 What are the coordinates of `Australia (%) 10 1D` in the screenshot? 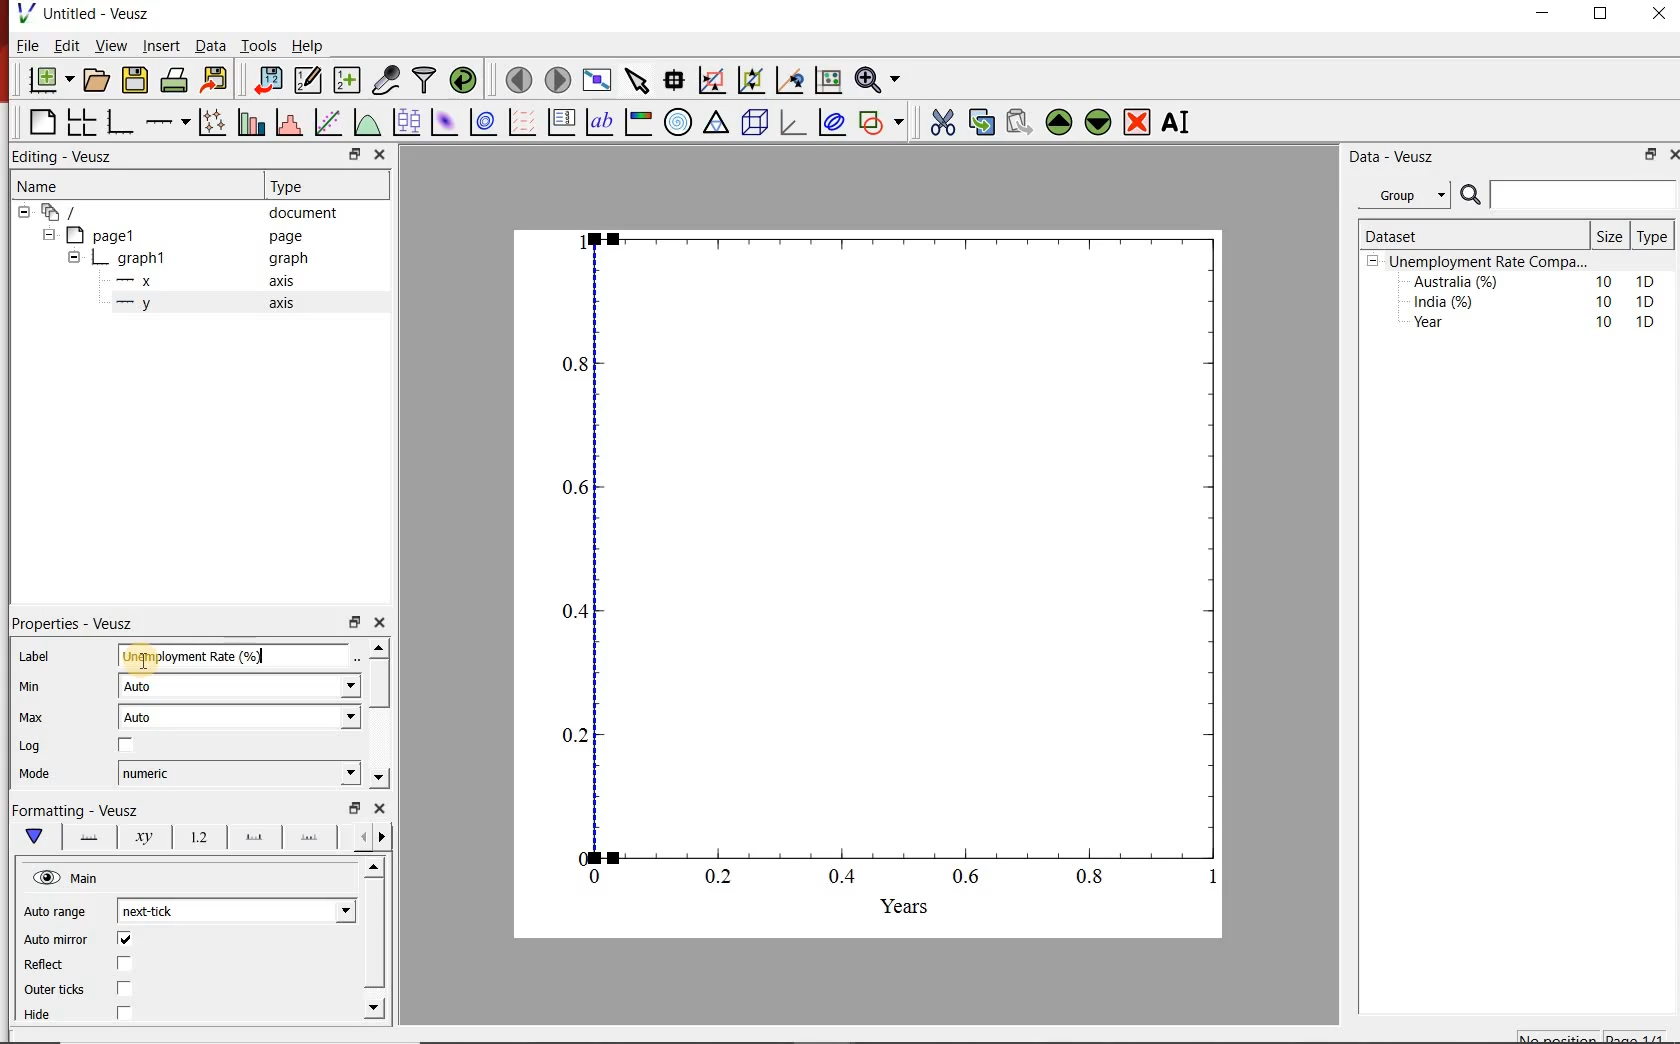 It's located at (1536, 281).